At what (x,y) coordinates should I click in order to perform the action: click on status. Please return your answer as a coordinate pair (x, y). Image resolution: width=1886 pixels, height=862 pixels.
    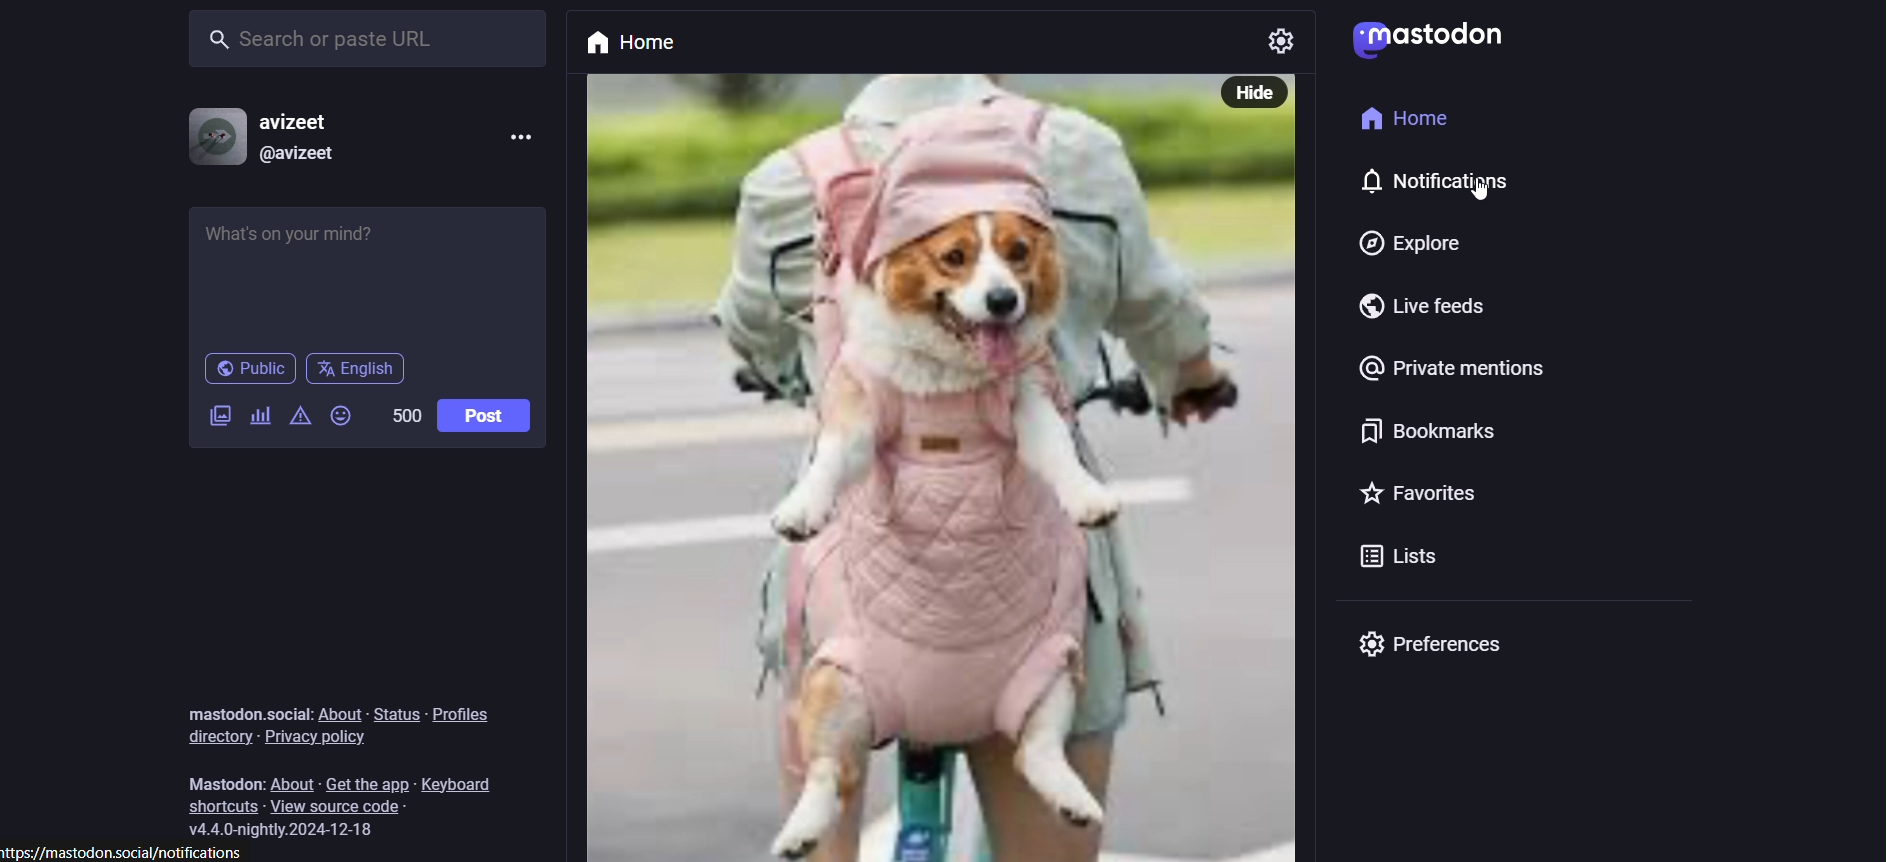
    Looking at the image, I should click on (395, 713).